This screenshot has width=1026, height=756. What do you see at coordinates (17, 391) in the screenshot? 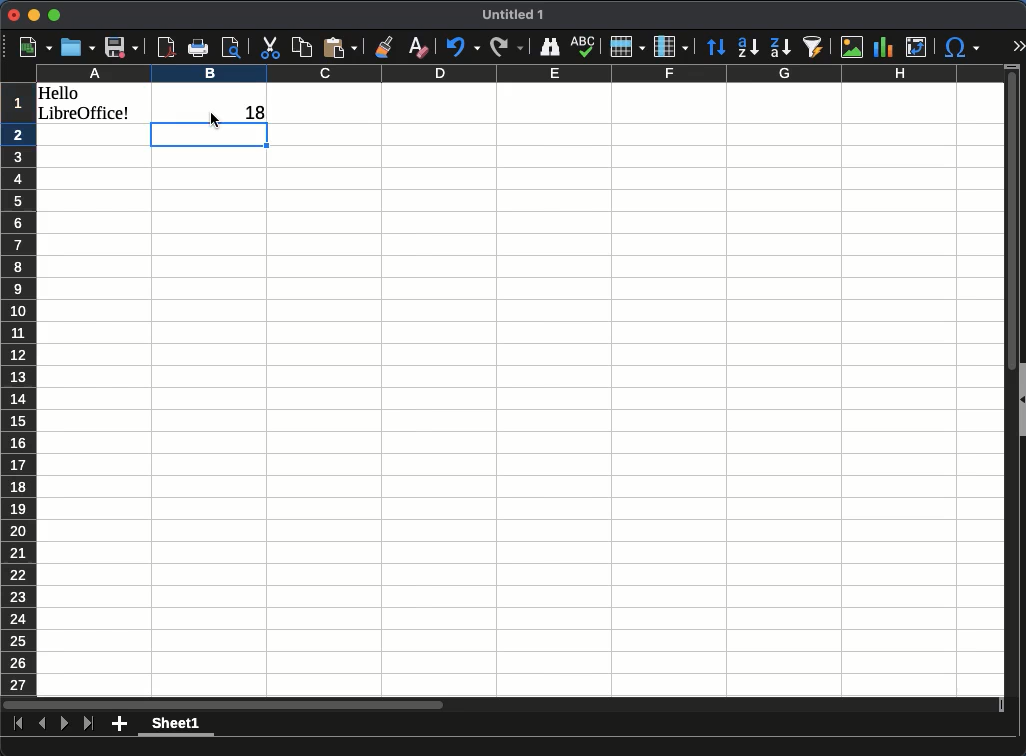
I see `rows` at bounding box center [17, 391].